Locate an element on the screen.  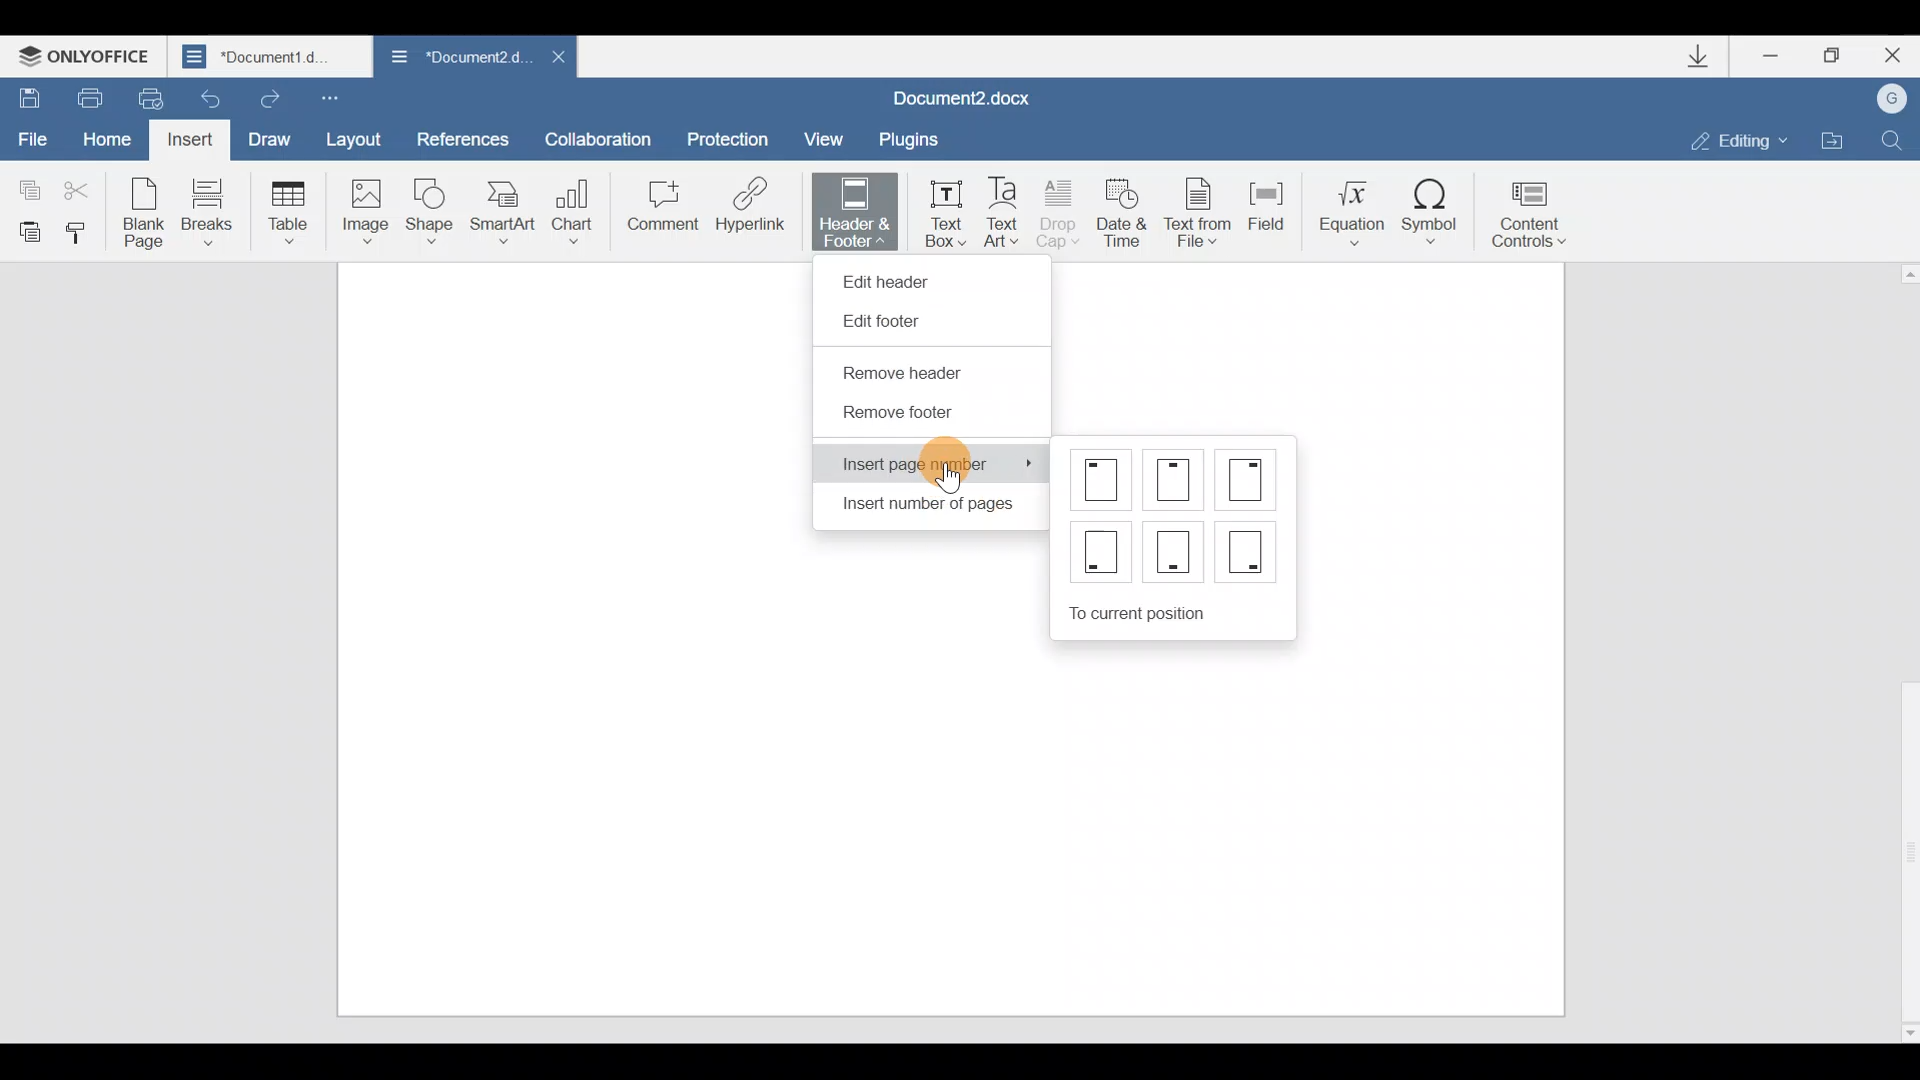
ONLYOFFICE is located at coordinates (90, 52).